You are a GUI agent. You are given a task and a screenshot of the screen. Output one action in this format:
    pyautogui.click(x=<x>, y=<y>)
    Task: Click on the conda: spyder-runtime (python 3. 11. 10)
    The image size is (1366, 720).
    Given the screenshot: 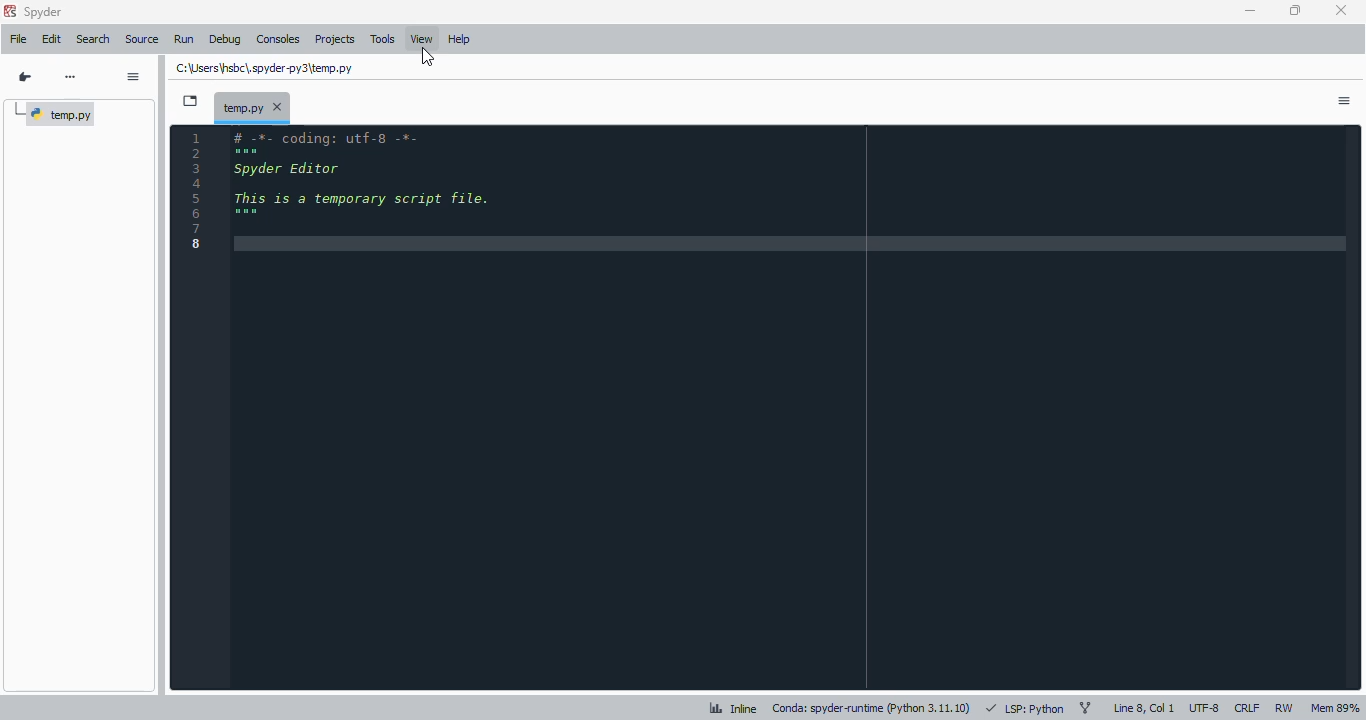 What is the action you would take?
    pyautogui.click(x=871, y=709)
    